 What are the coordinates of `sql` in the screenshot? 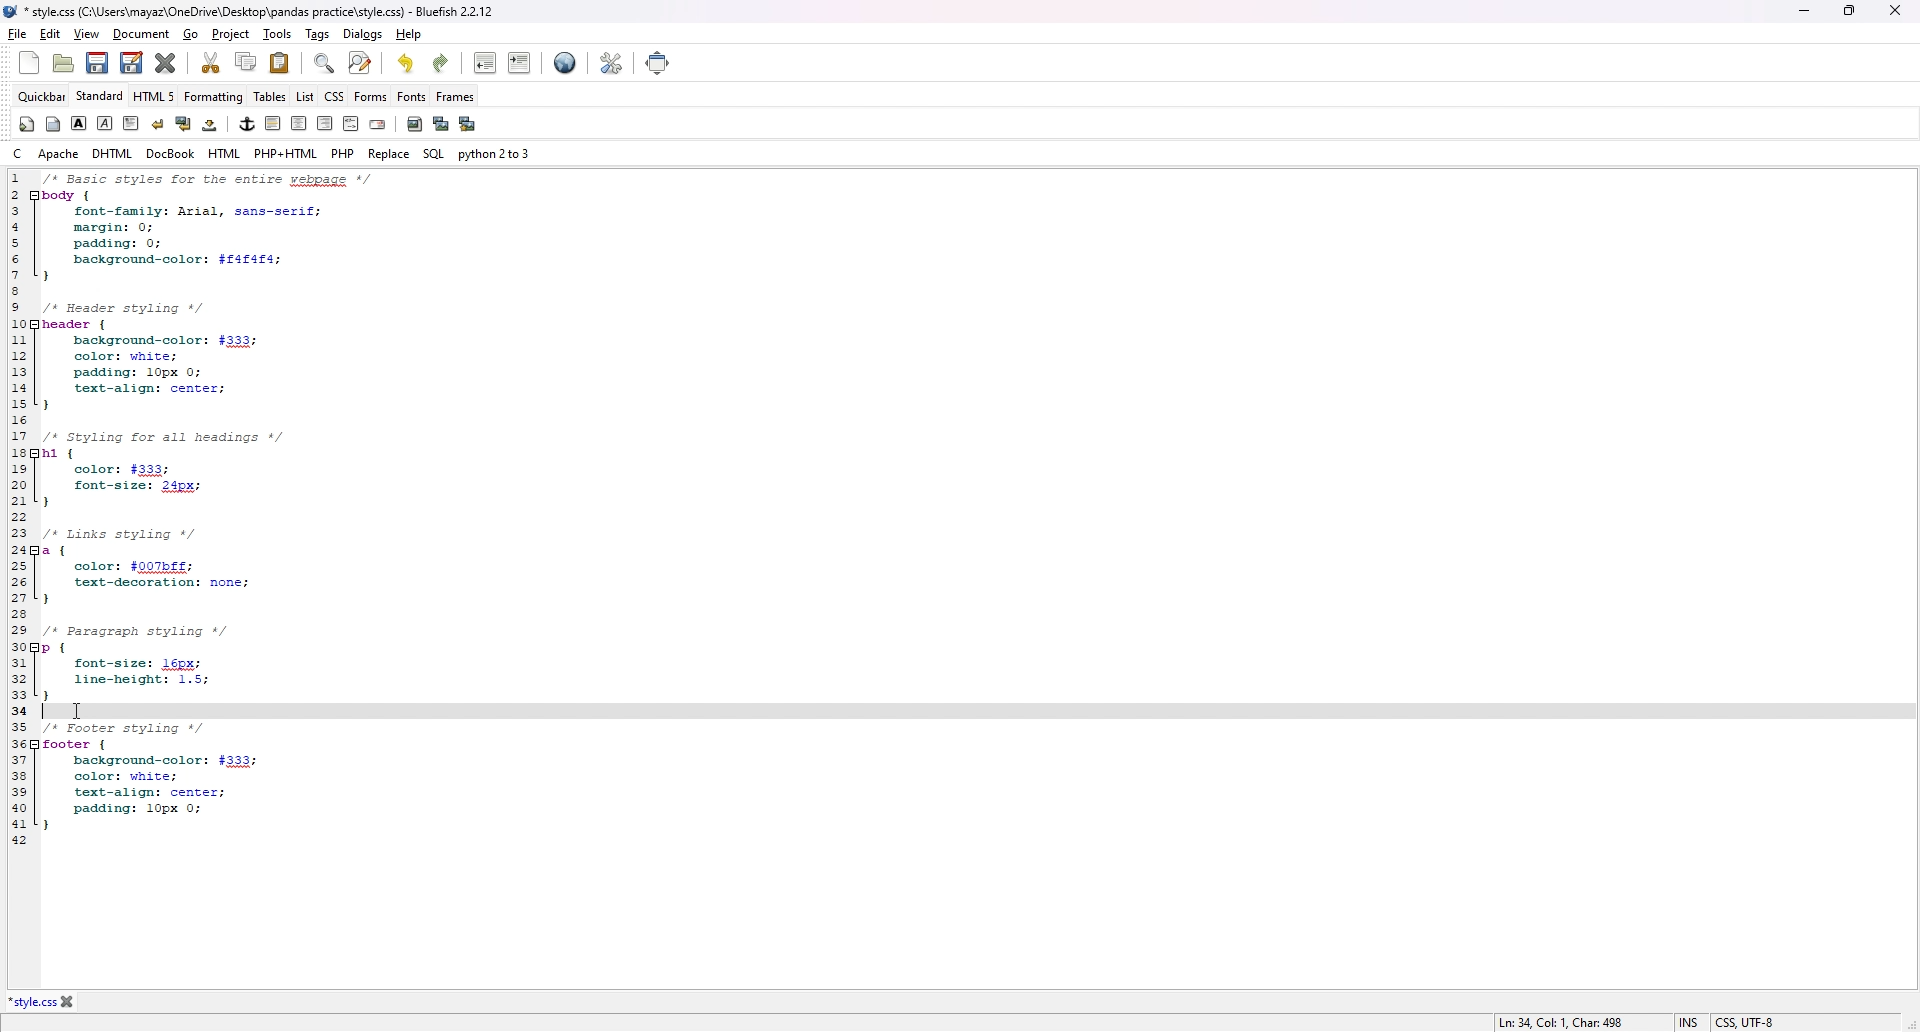 It's located at (433, 155).